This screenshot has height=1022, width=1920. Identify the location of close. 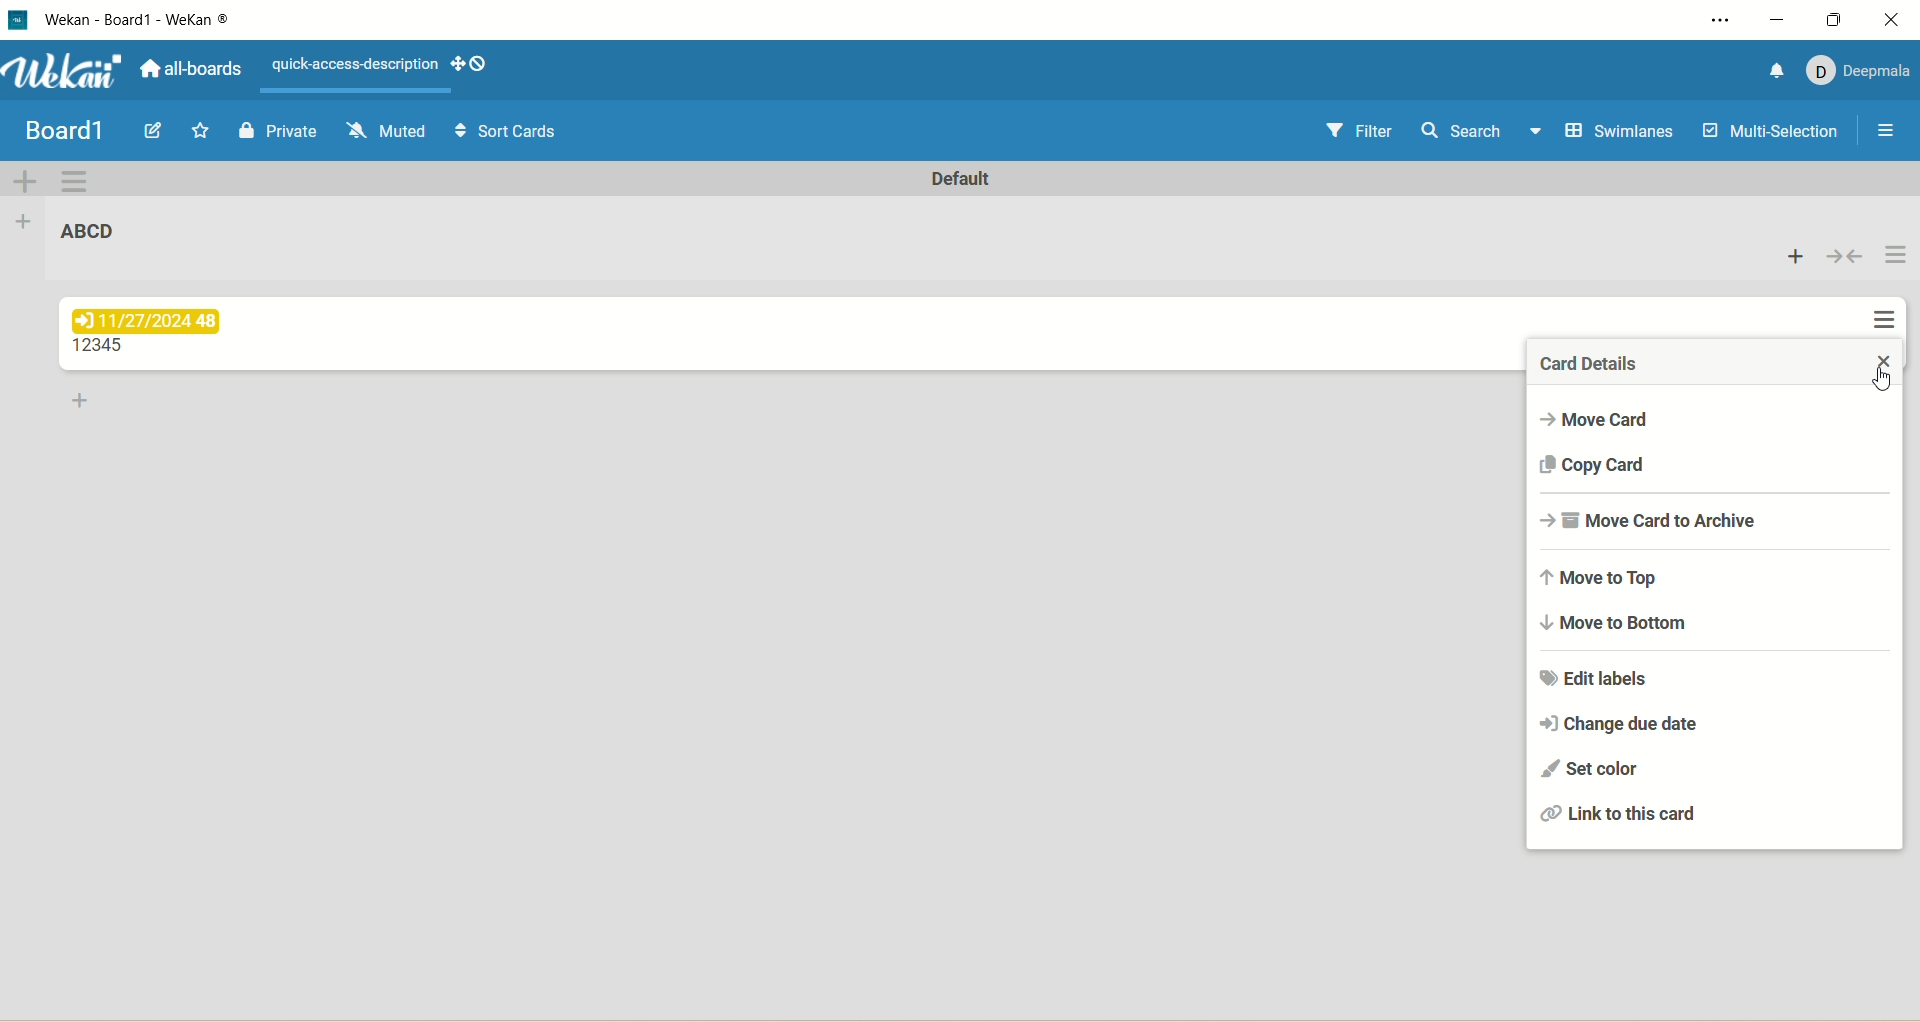
(1896, 19).